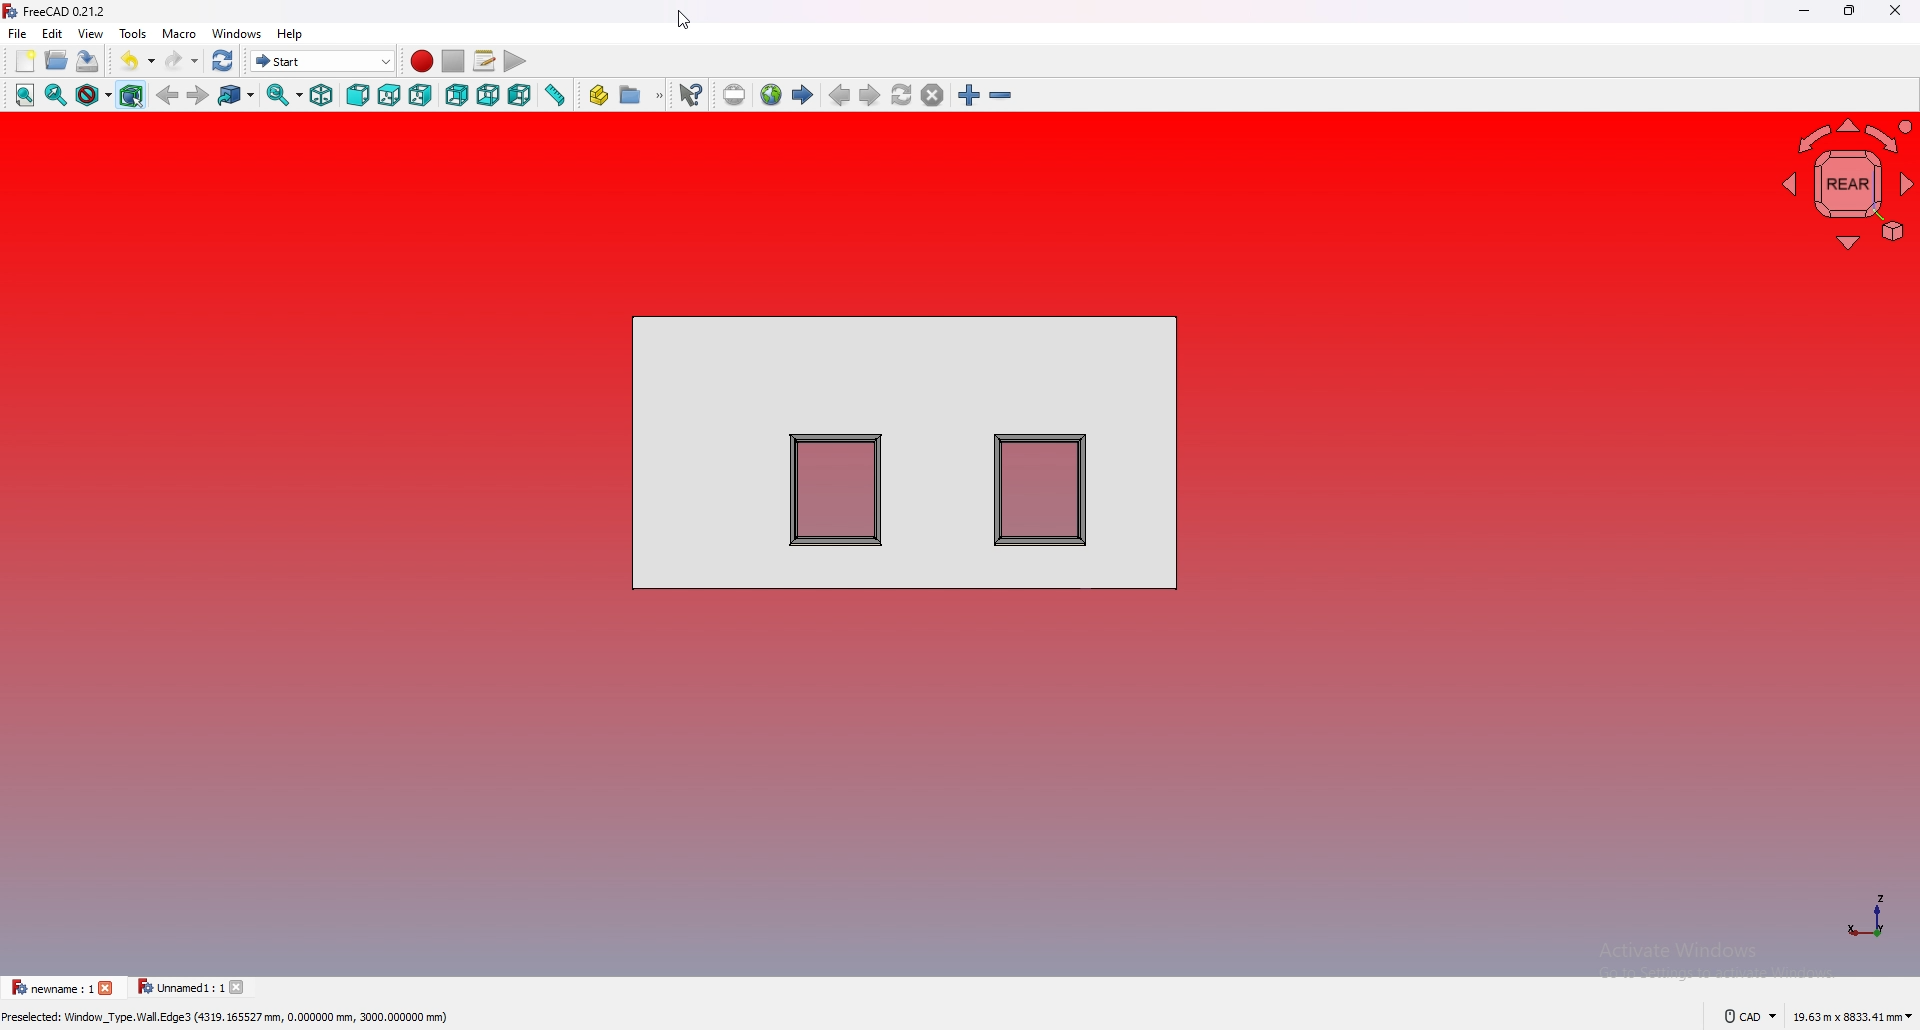 This screenshot has width=1920, height=1030. What do you see at coordinates (422, 96) in the screenshot?
I see `right` at bounding box center [422, 96].